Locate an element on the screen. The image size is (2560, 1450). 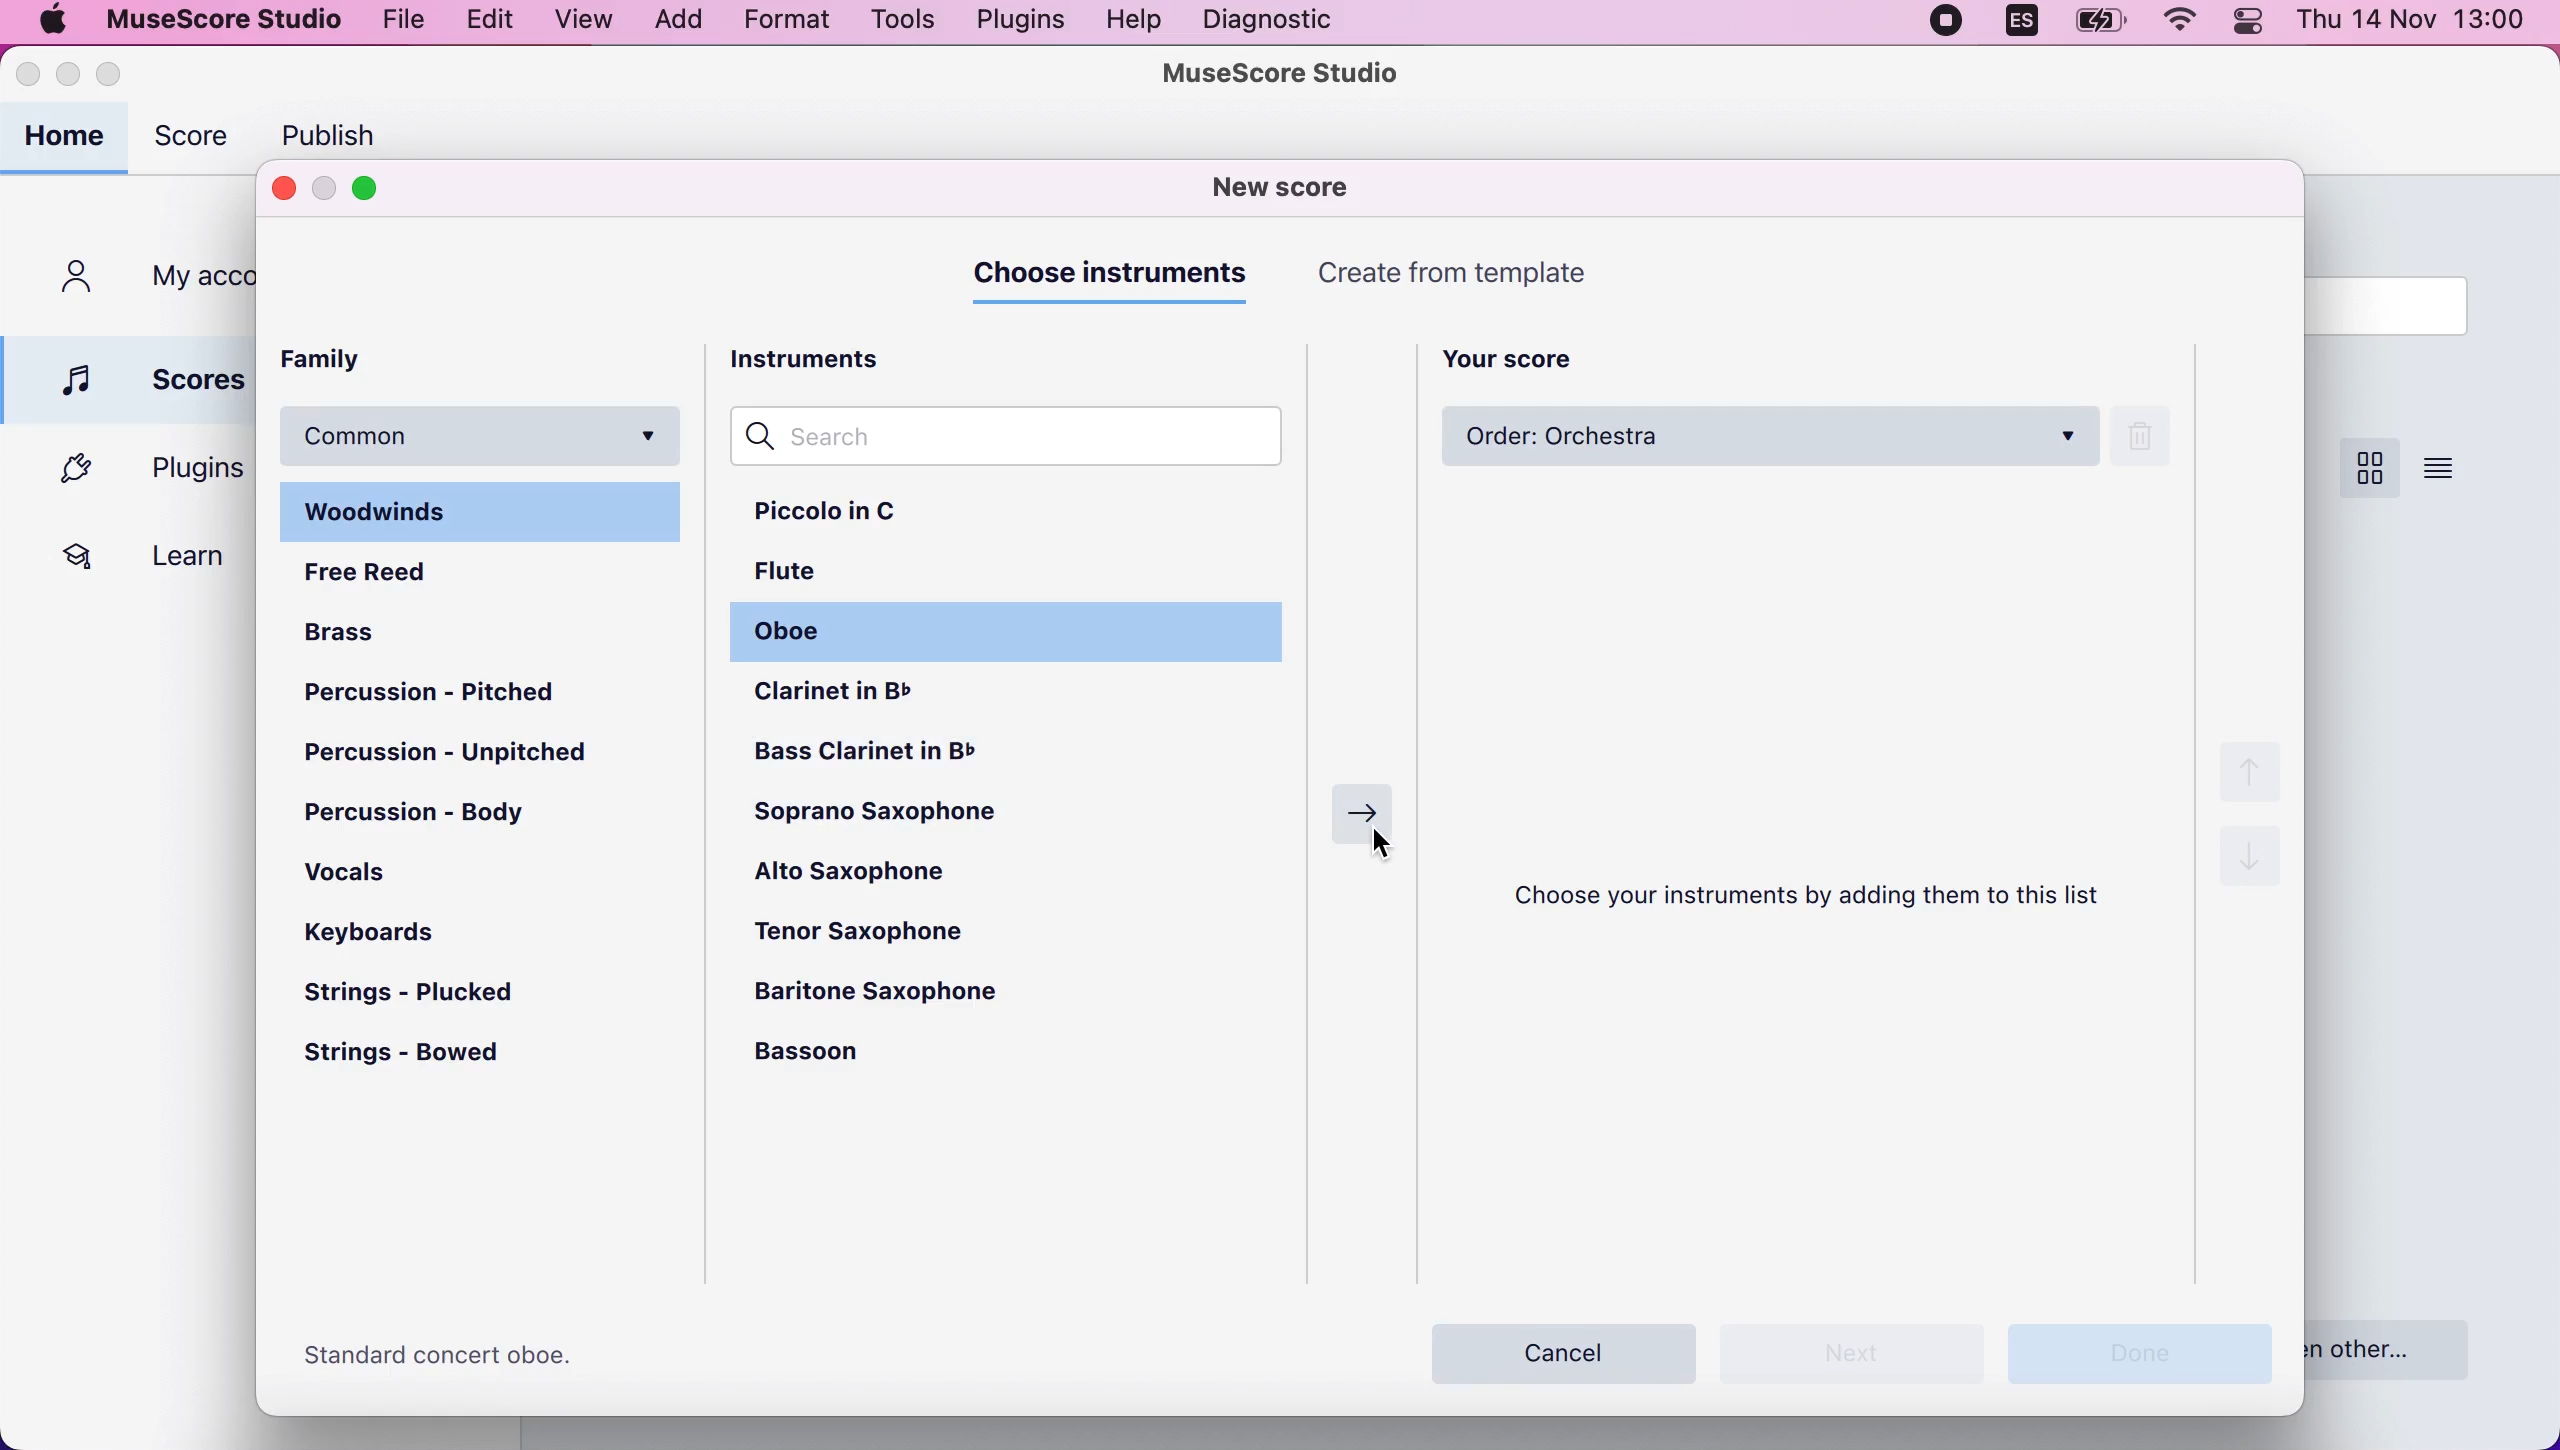
up  is located at coordinates (2247, 765).